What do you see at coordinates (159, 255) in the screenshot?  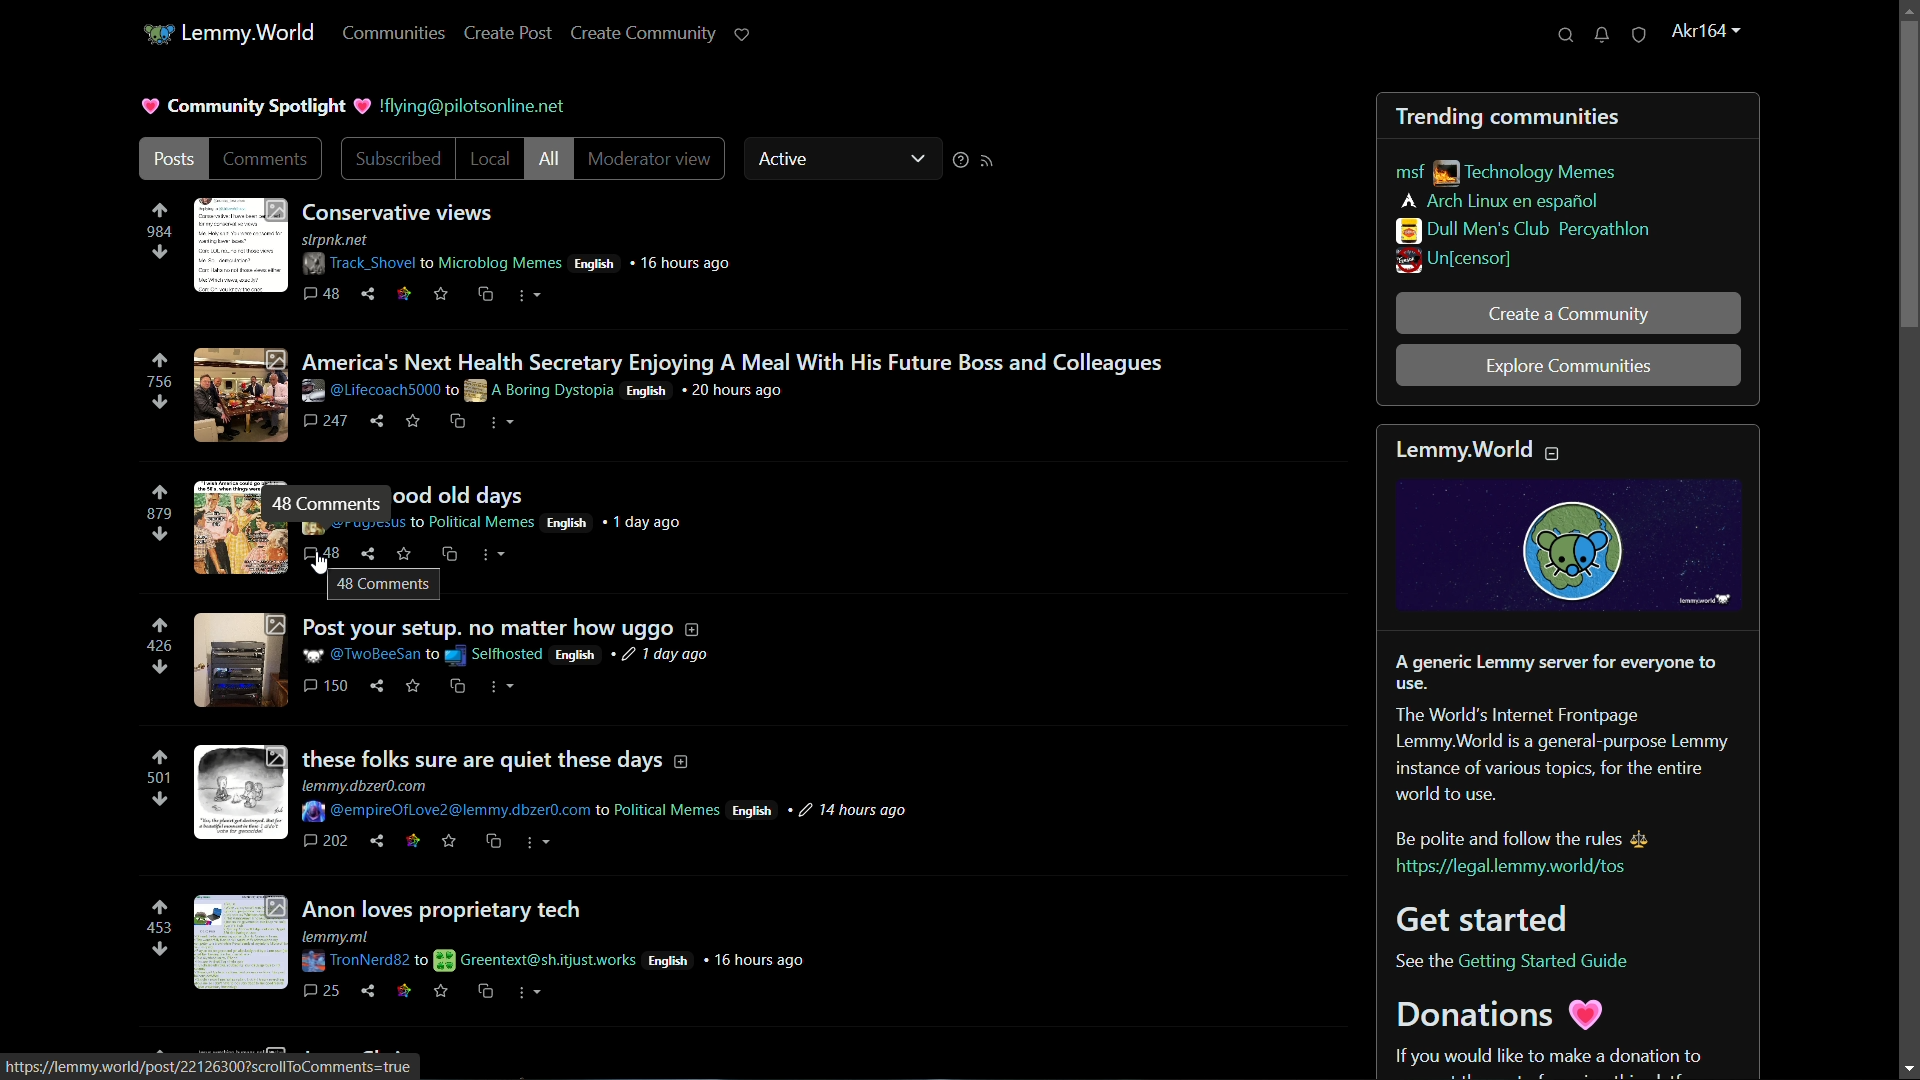 I see `downvote` at bounding box center [159, 255].